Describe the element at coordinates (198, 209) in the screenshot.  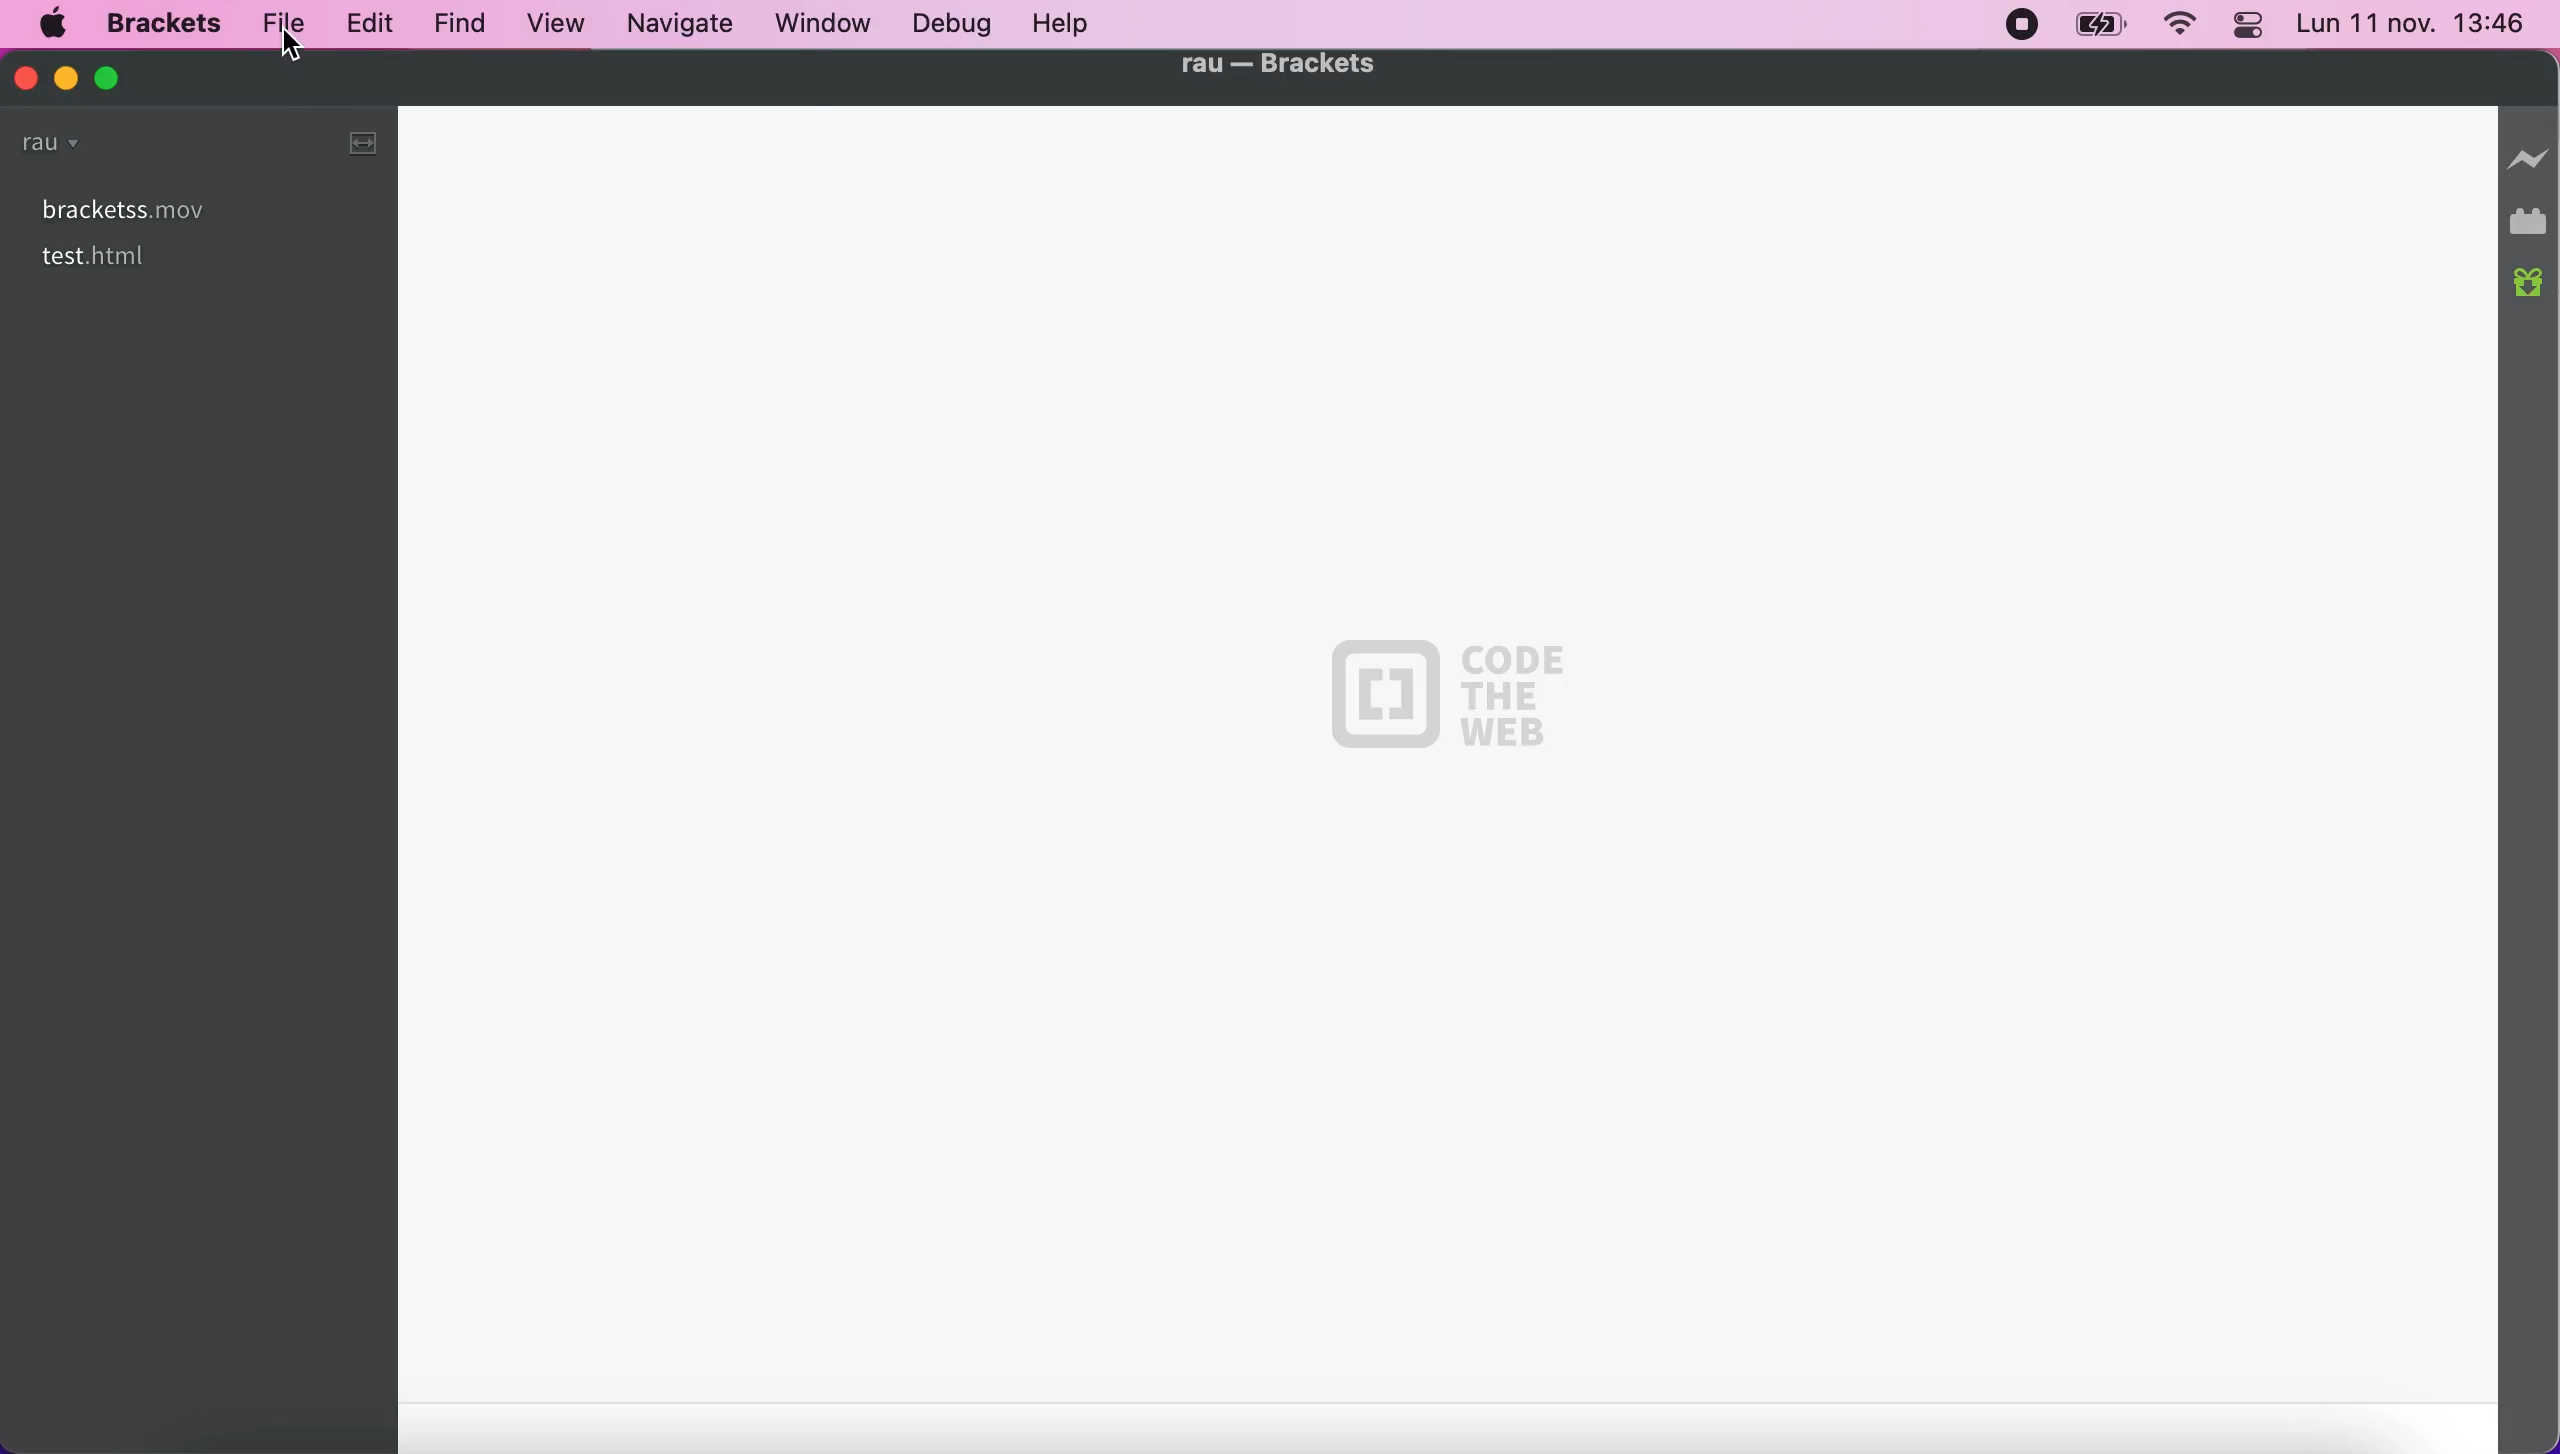
I see `bracketss.mov` at that location.